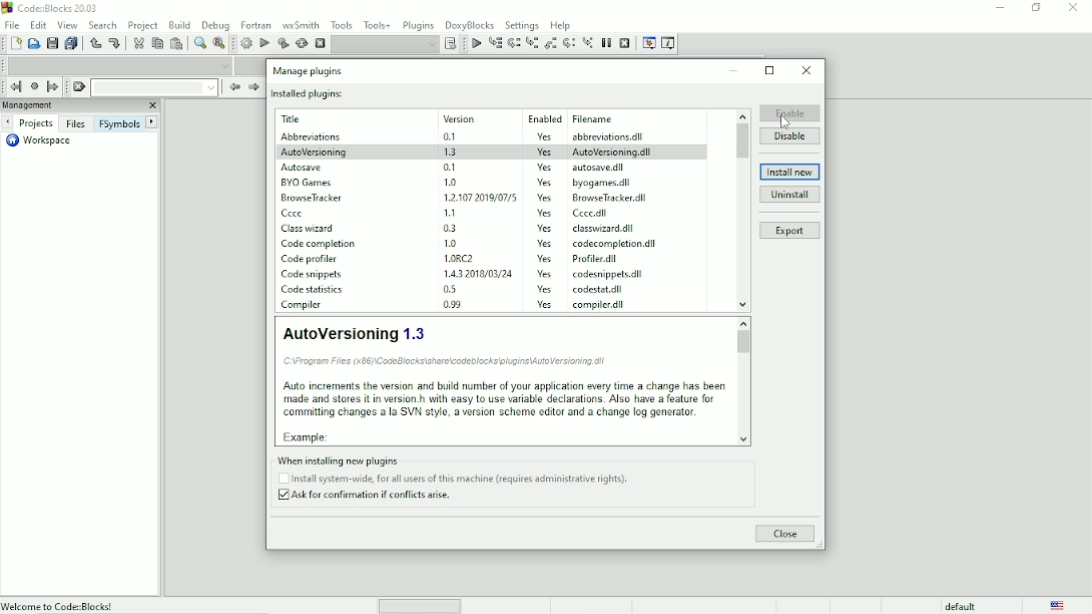 The width and height of the screenshot is (1092, 614). What do you see at coordinates (234, 87) in the screenshot?
I see `Prev` at bounding box center [234, 87].